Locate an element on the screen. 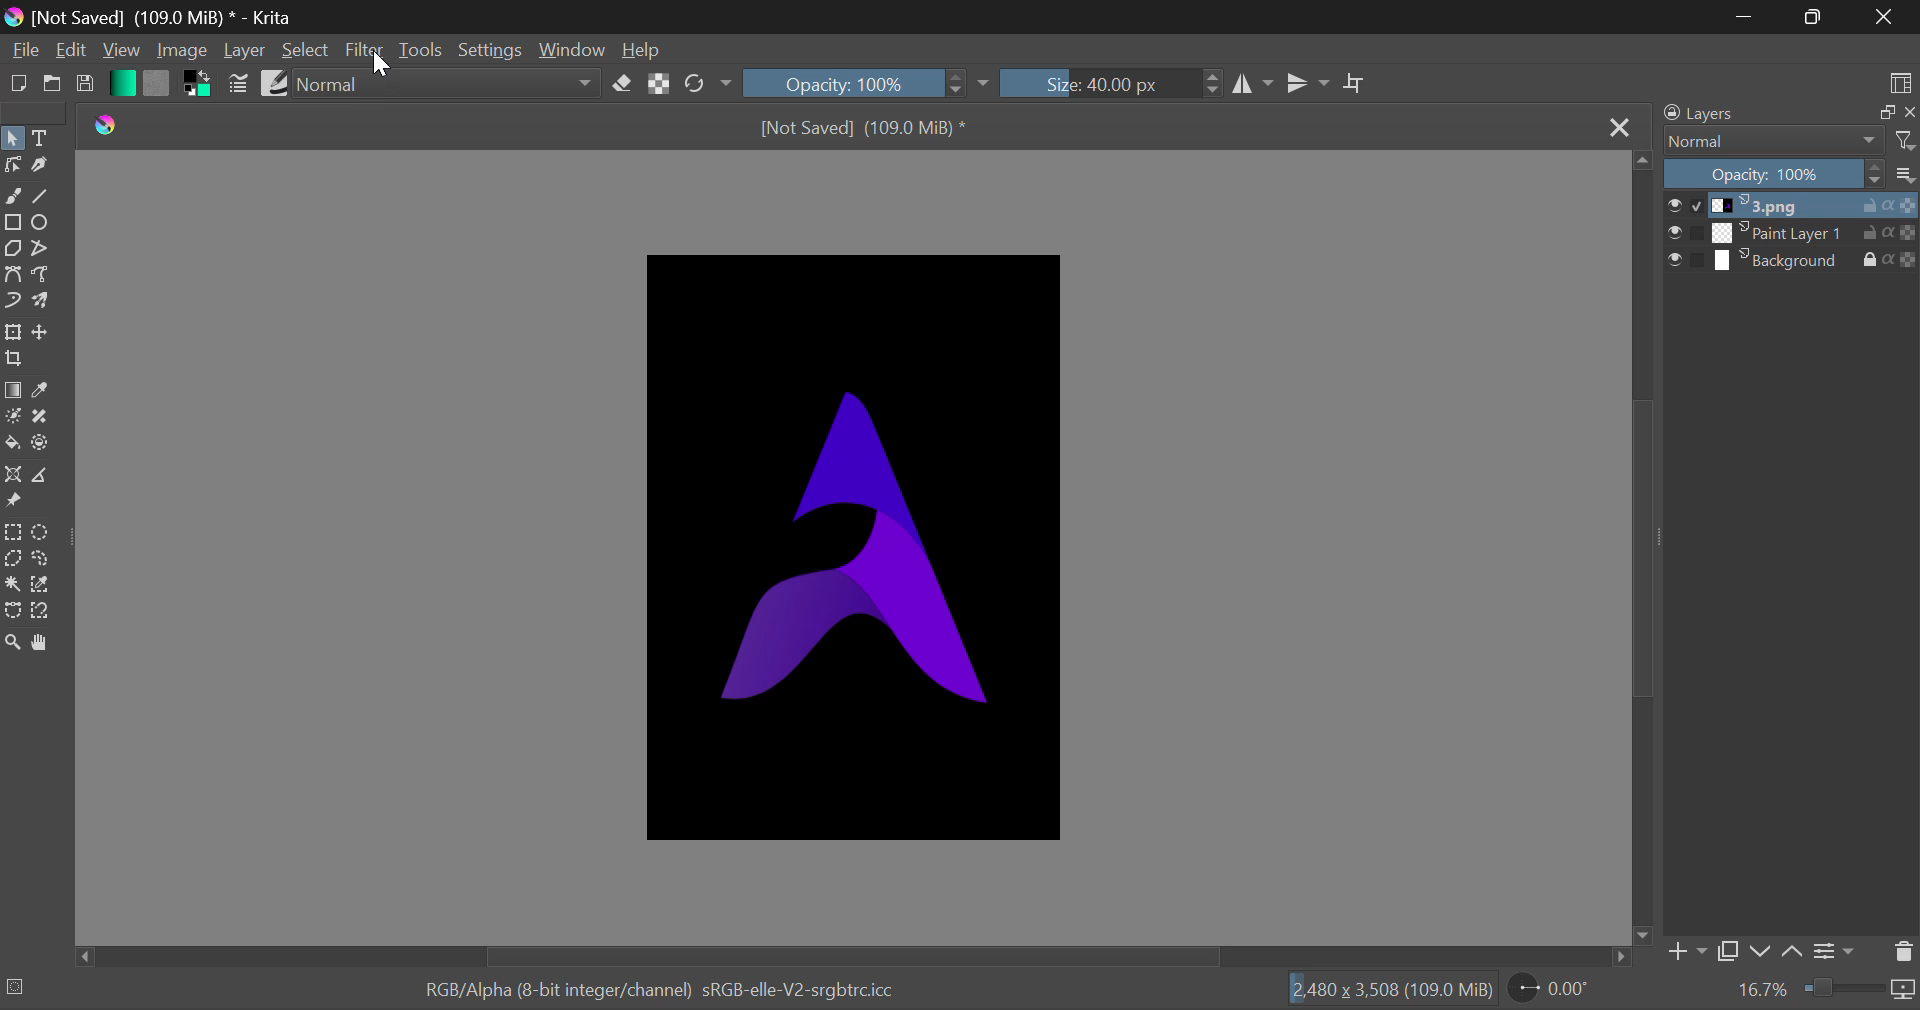 The height and width of the screenshot is (1010, 1920). Fill is located at coordinates (12, 442).